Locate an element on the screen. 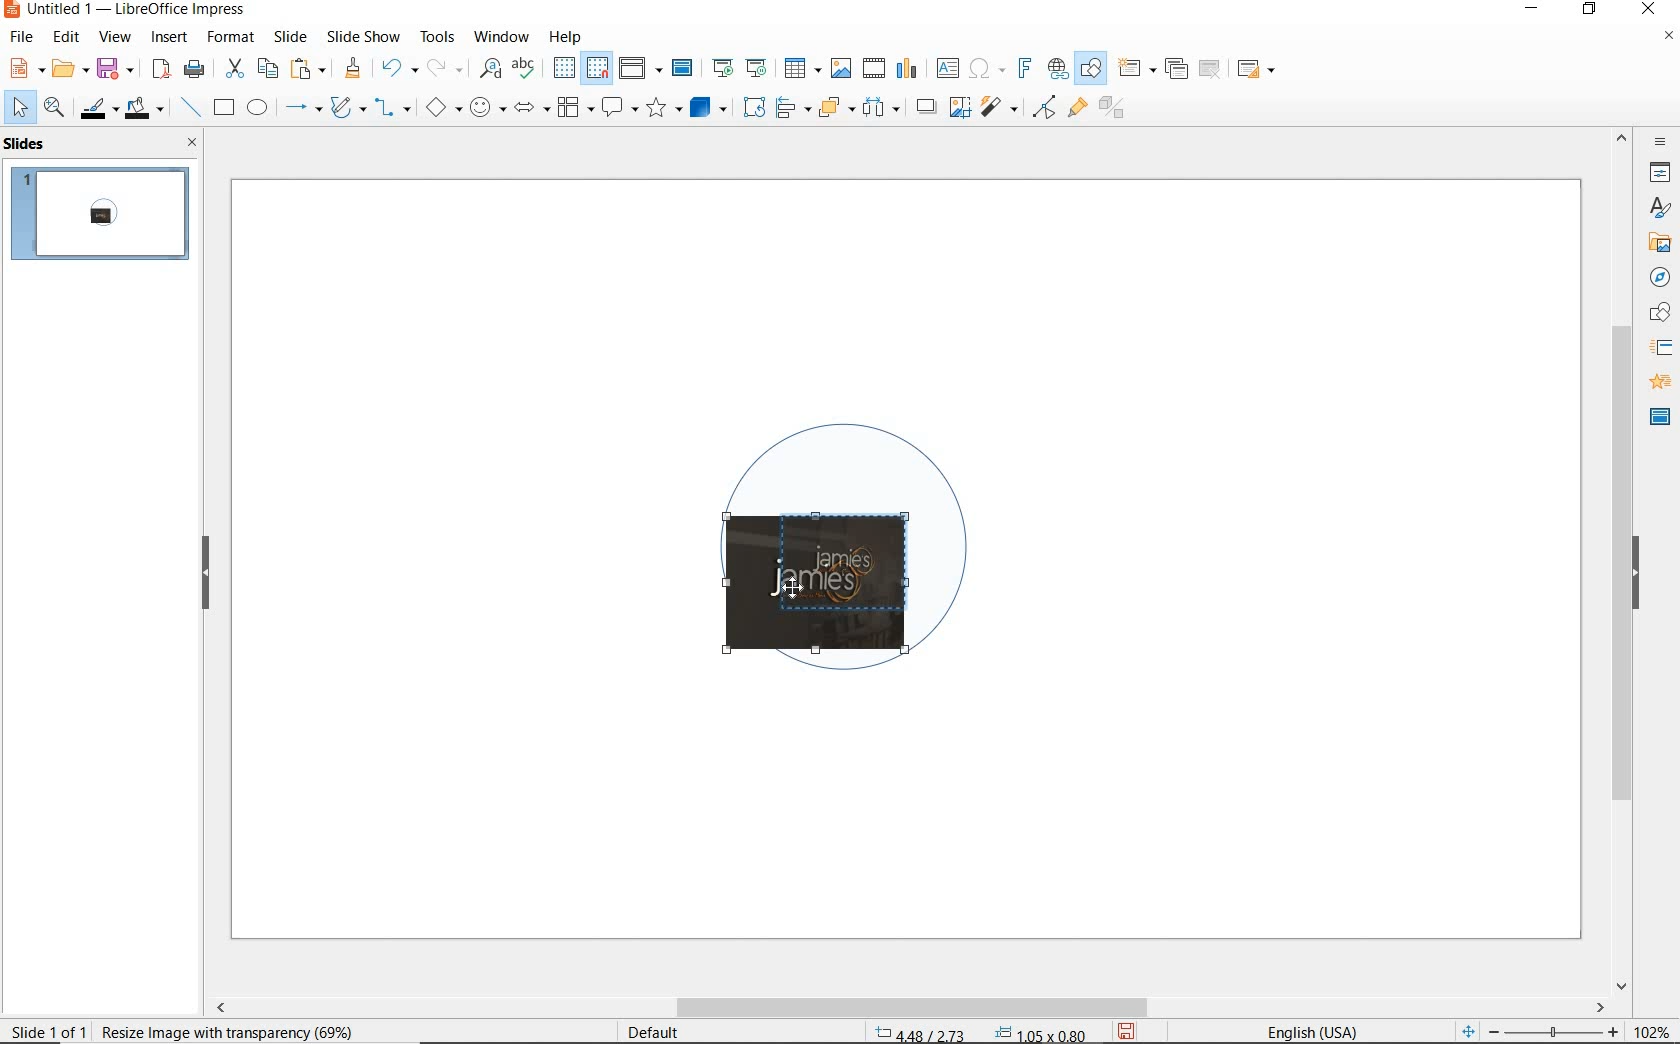 This screenshot has height=1044, width=1680. slide show is located at coordinates (362, 36).